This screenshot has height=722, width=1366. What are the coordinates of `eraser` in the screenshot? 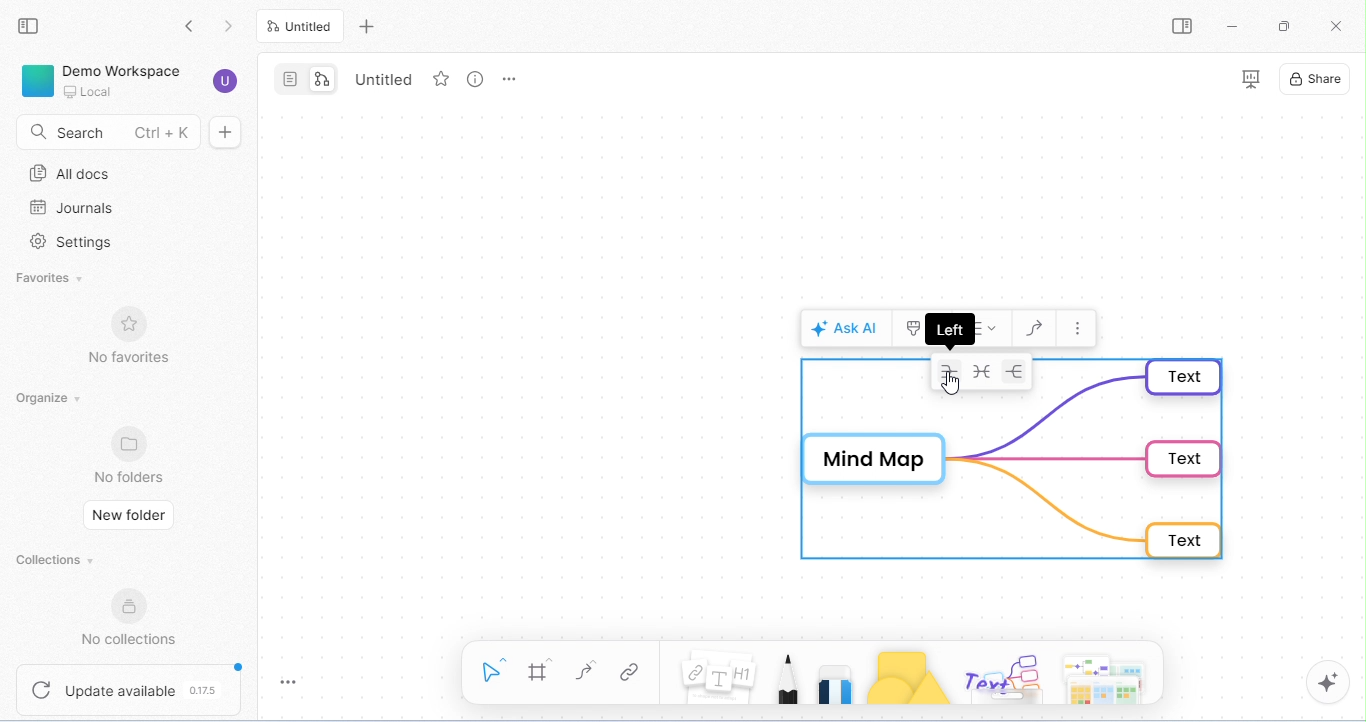 It's located at (836, 679).